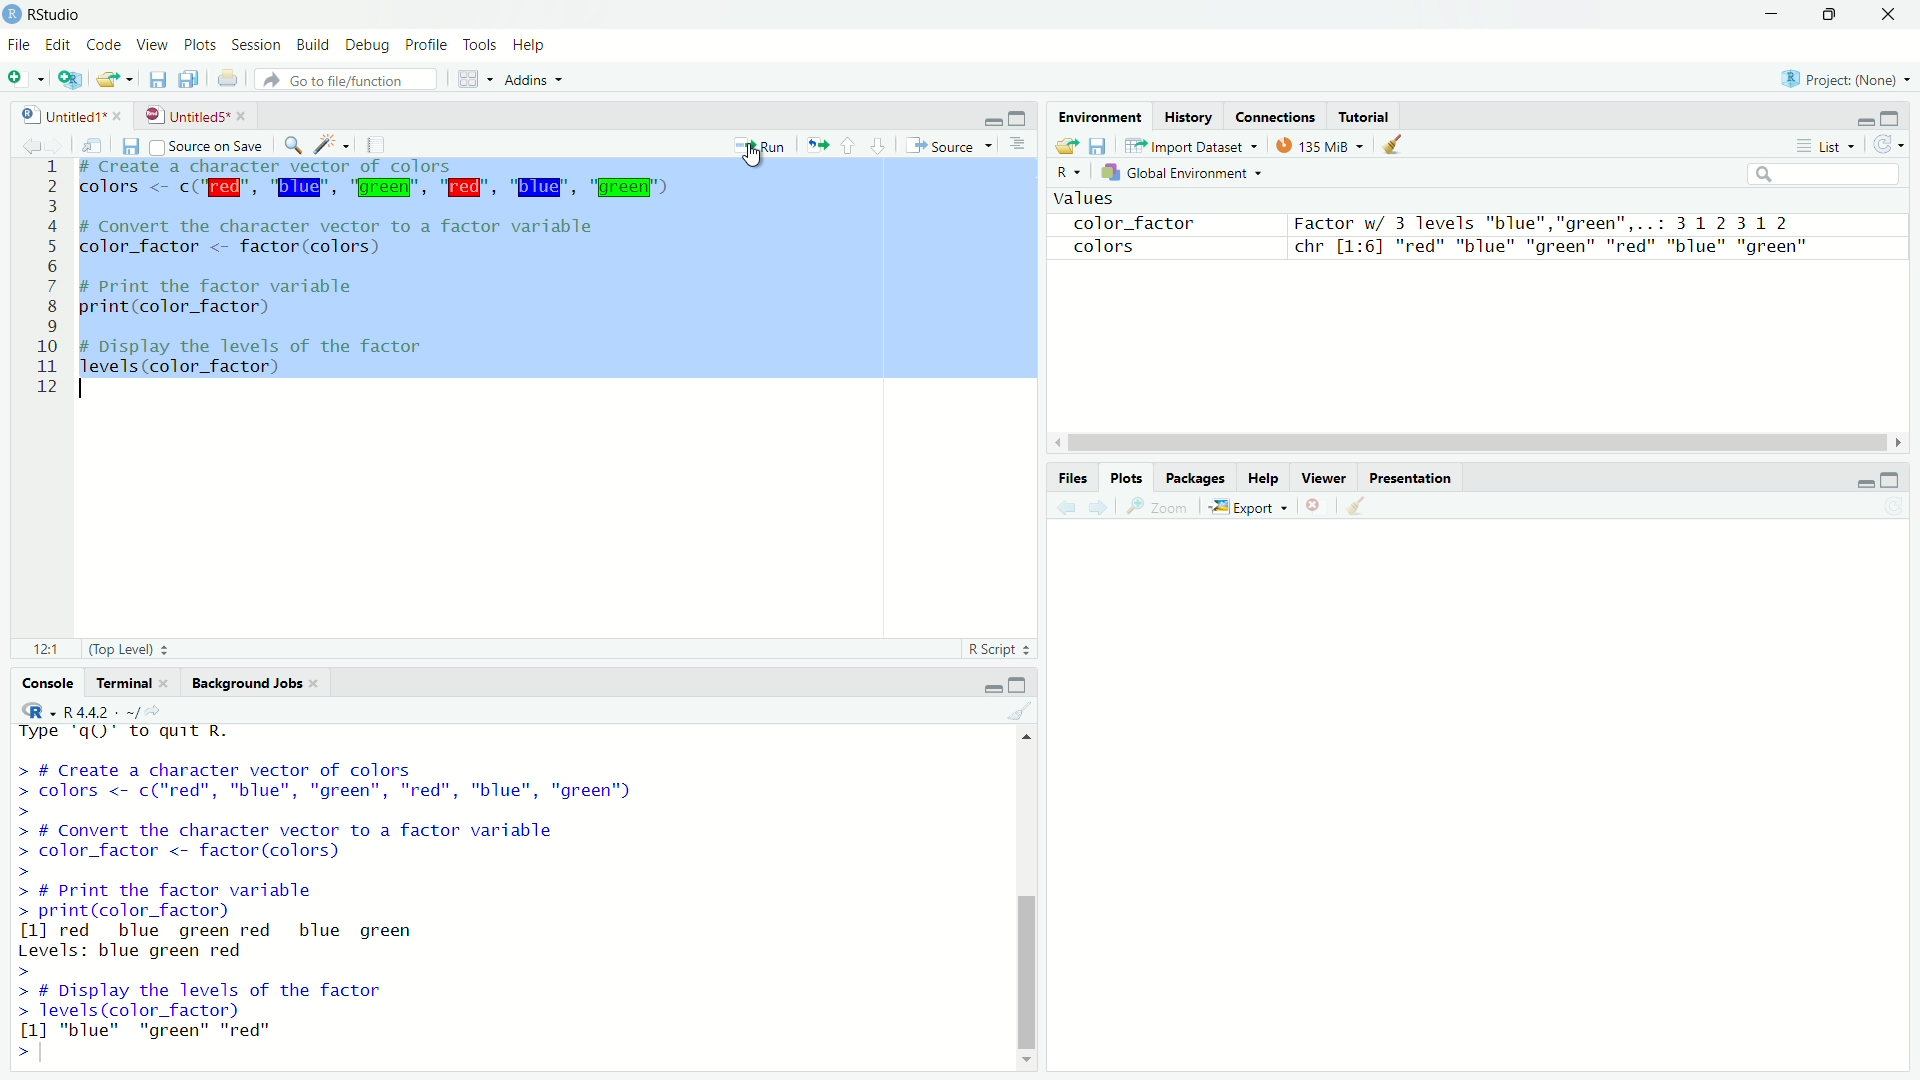 The height and width of the screenshot is (1080, 1920). Describe the element at coordinates (425, 45) in the screenshot. I see `profile` at that location.